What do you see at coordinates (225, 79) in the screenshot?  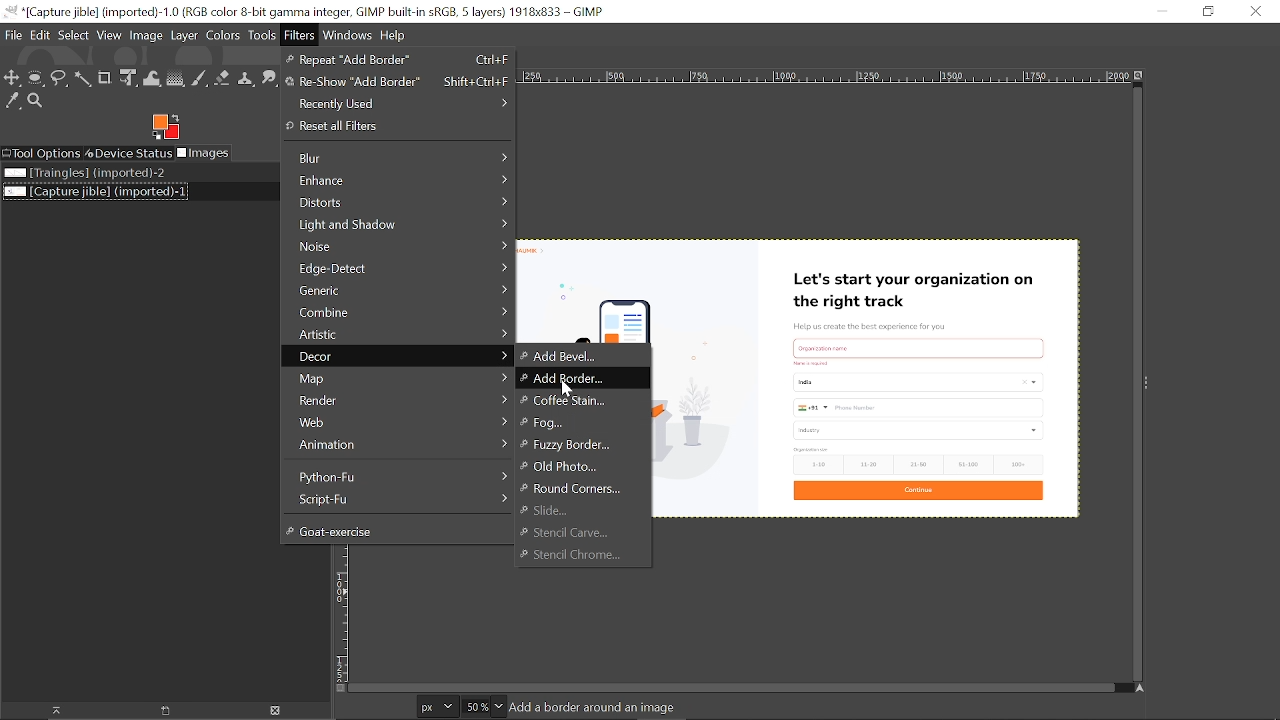 I see `Eraser tool` at bounding box center [225, 79].